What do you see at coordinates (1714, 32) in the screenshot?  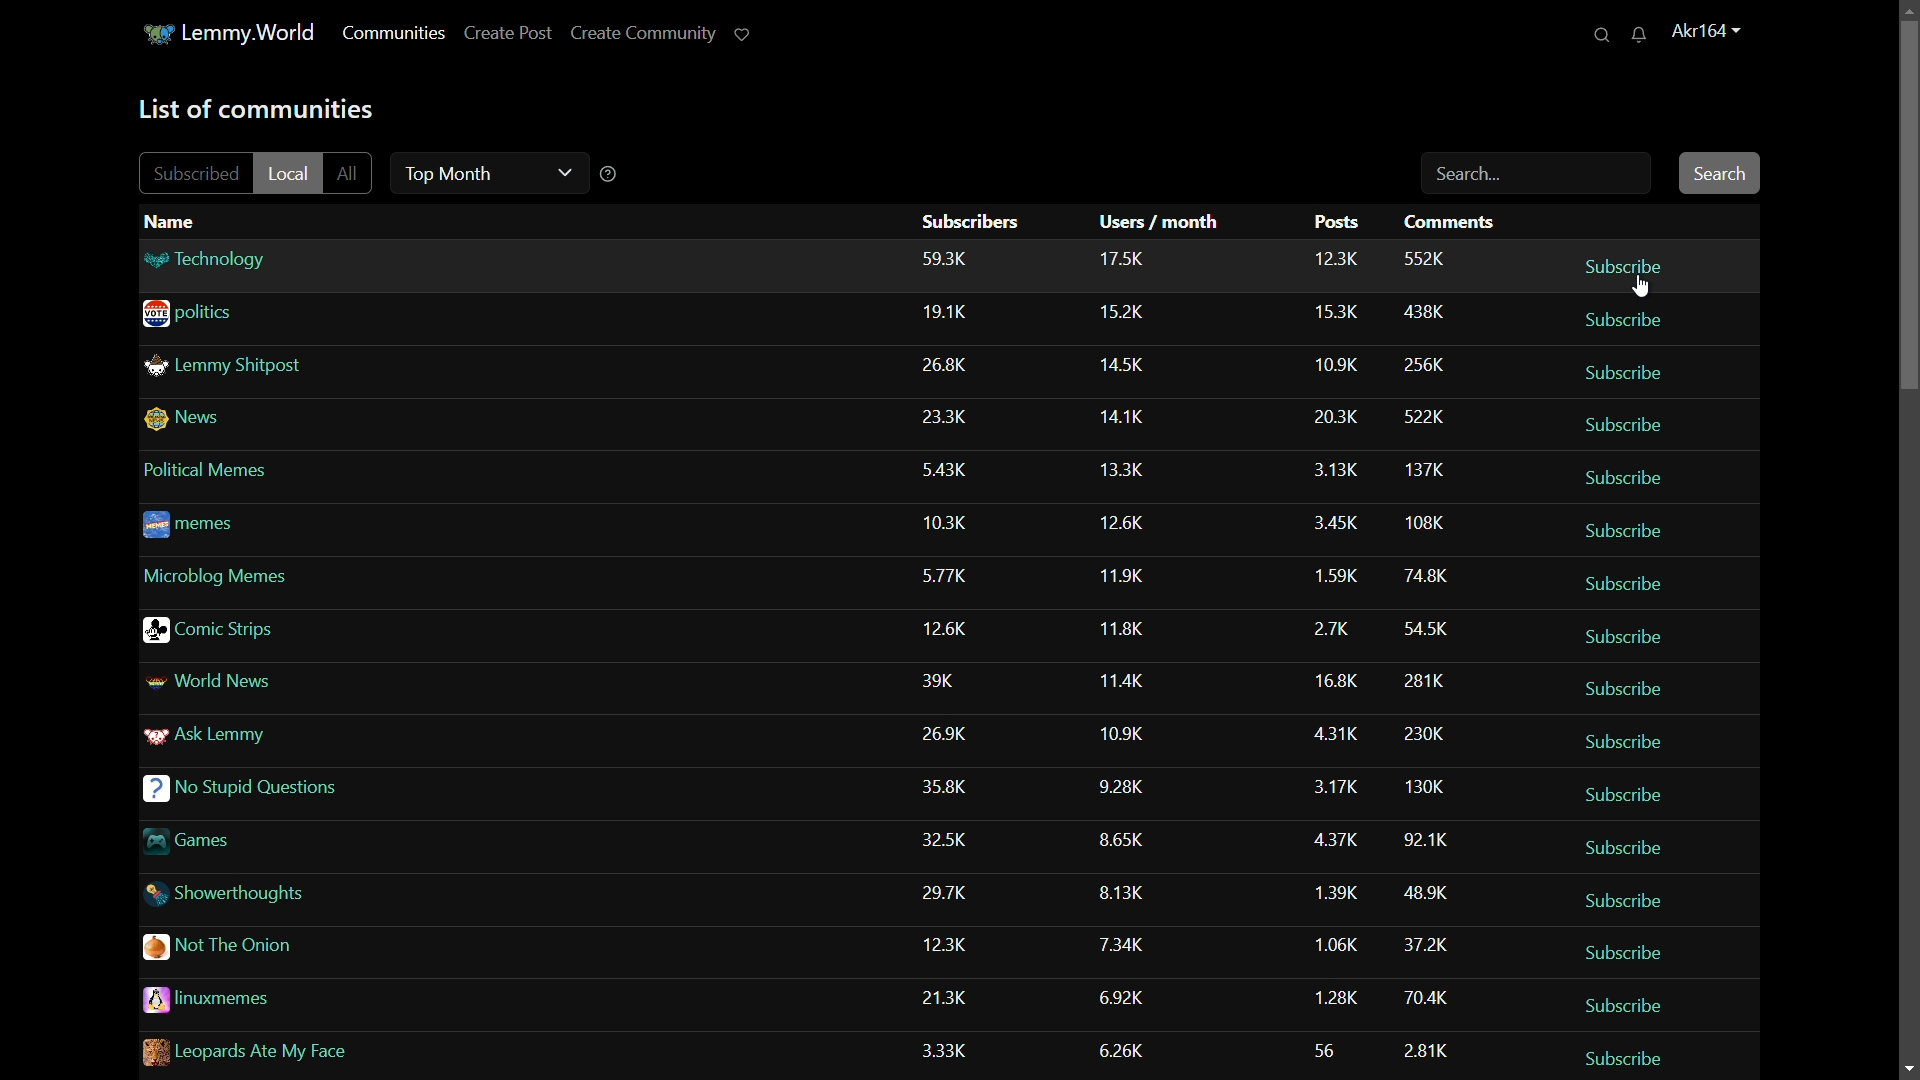 I see `username` at bounding box center [1714, 32].